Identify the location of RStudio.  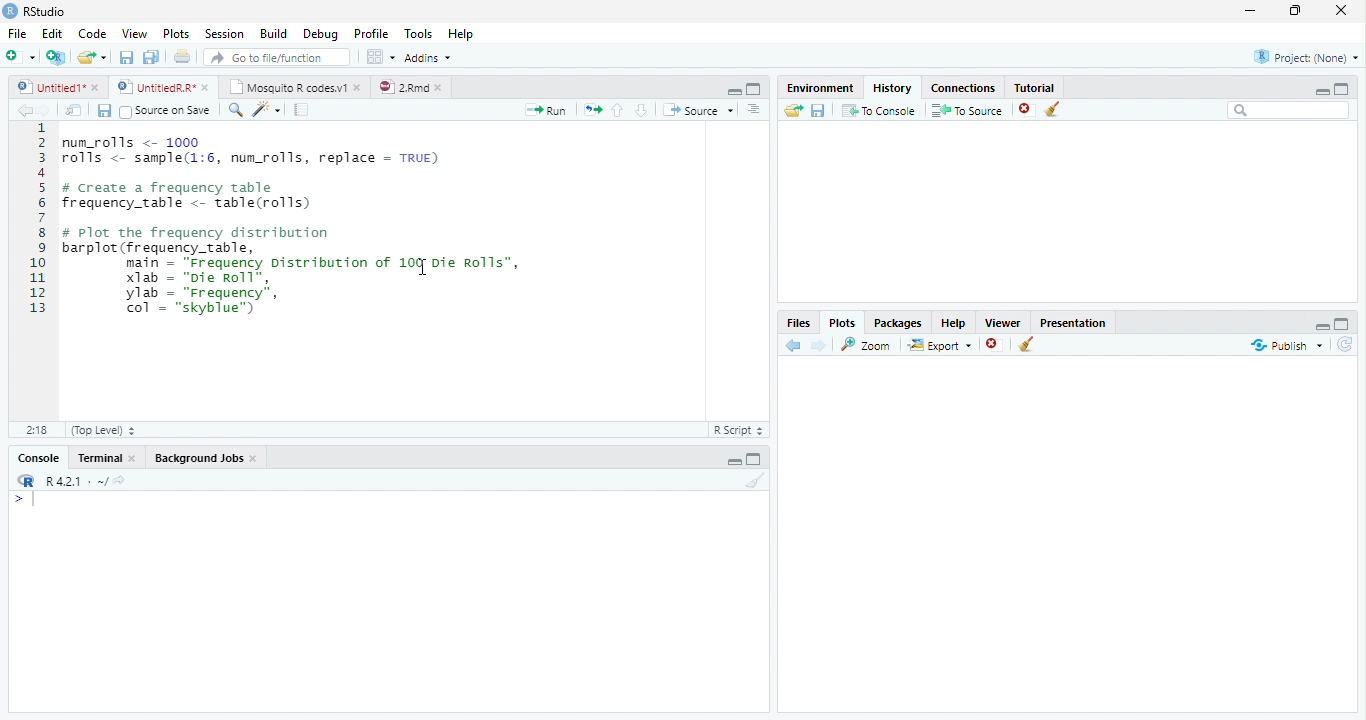
(35, 11).